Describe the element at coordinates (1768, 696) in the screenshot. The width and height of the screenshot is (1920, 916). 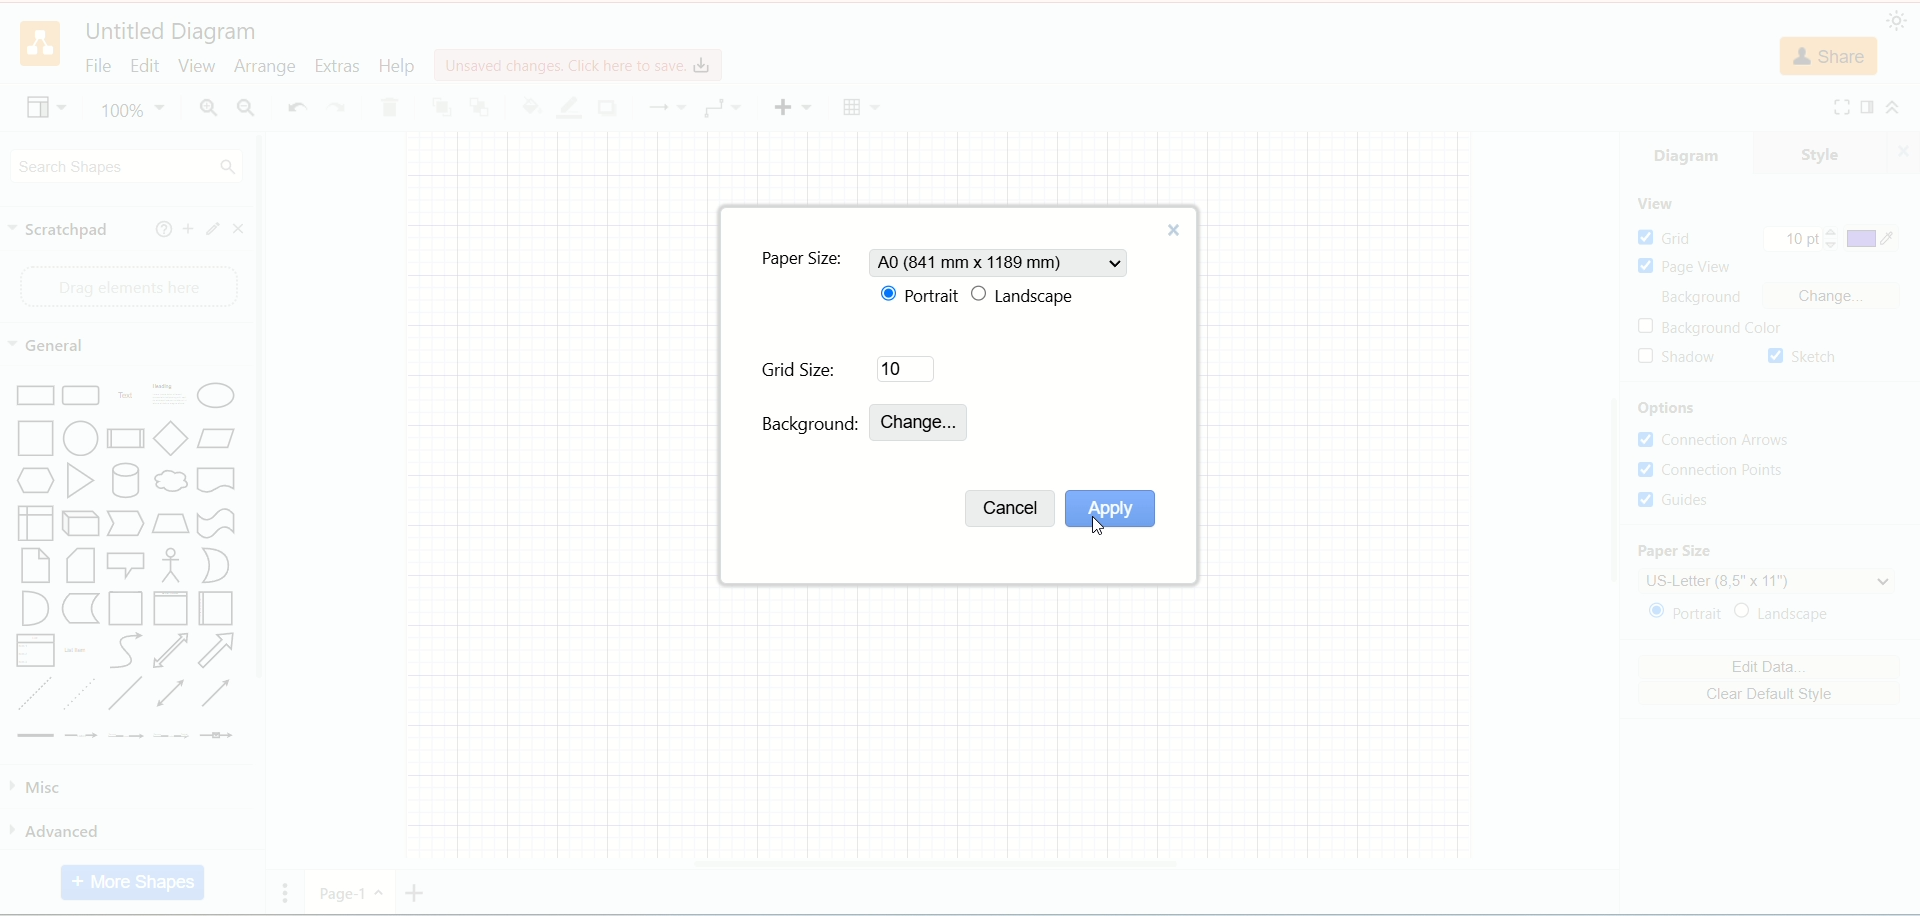
I see `clear default style` at that location.